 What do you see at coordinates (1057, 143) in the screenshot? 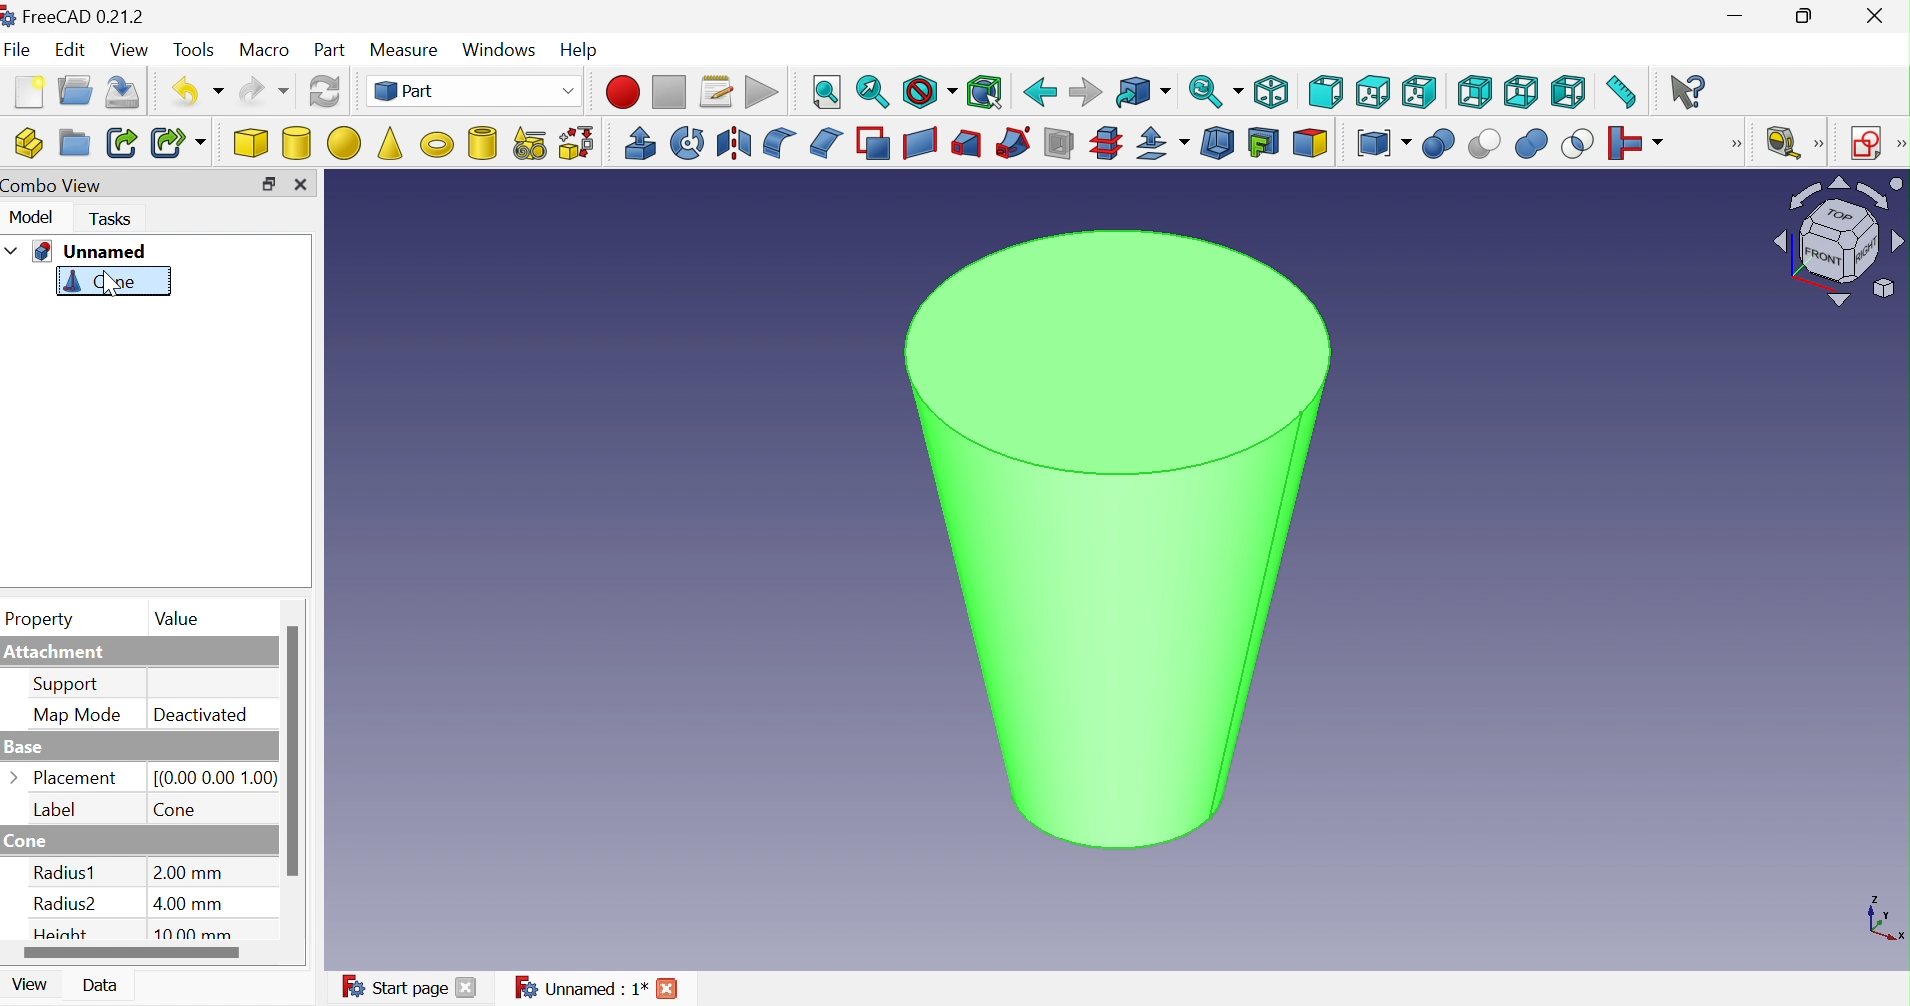
I see `Section` at bounding box center [1057, 143].